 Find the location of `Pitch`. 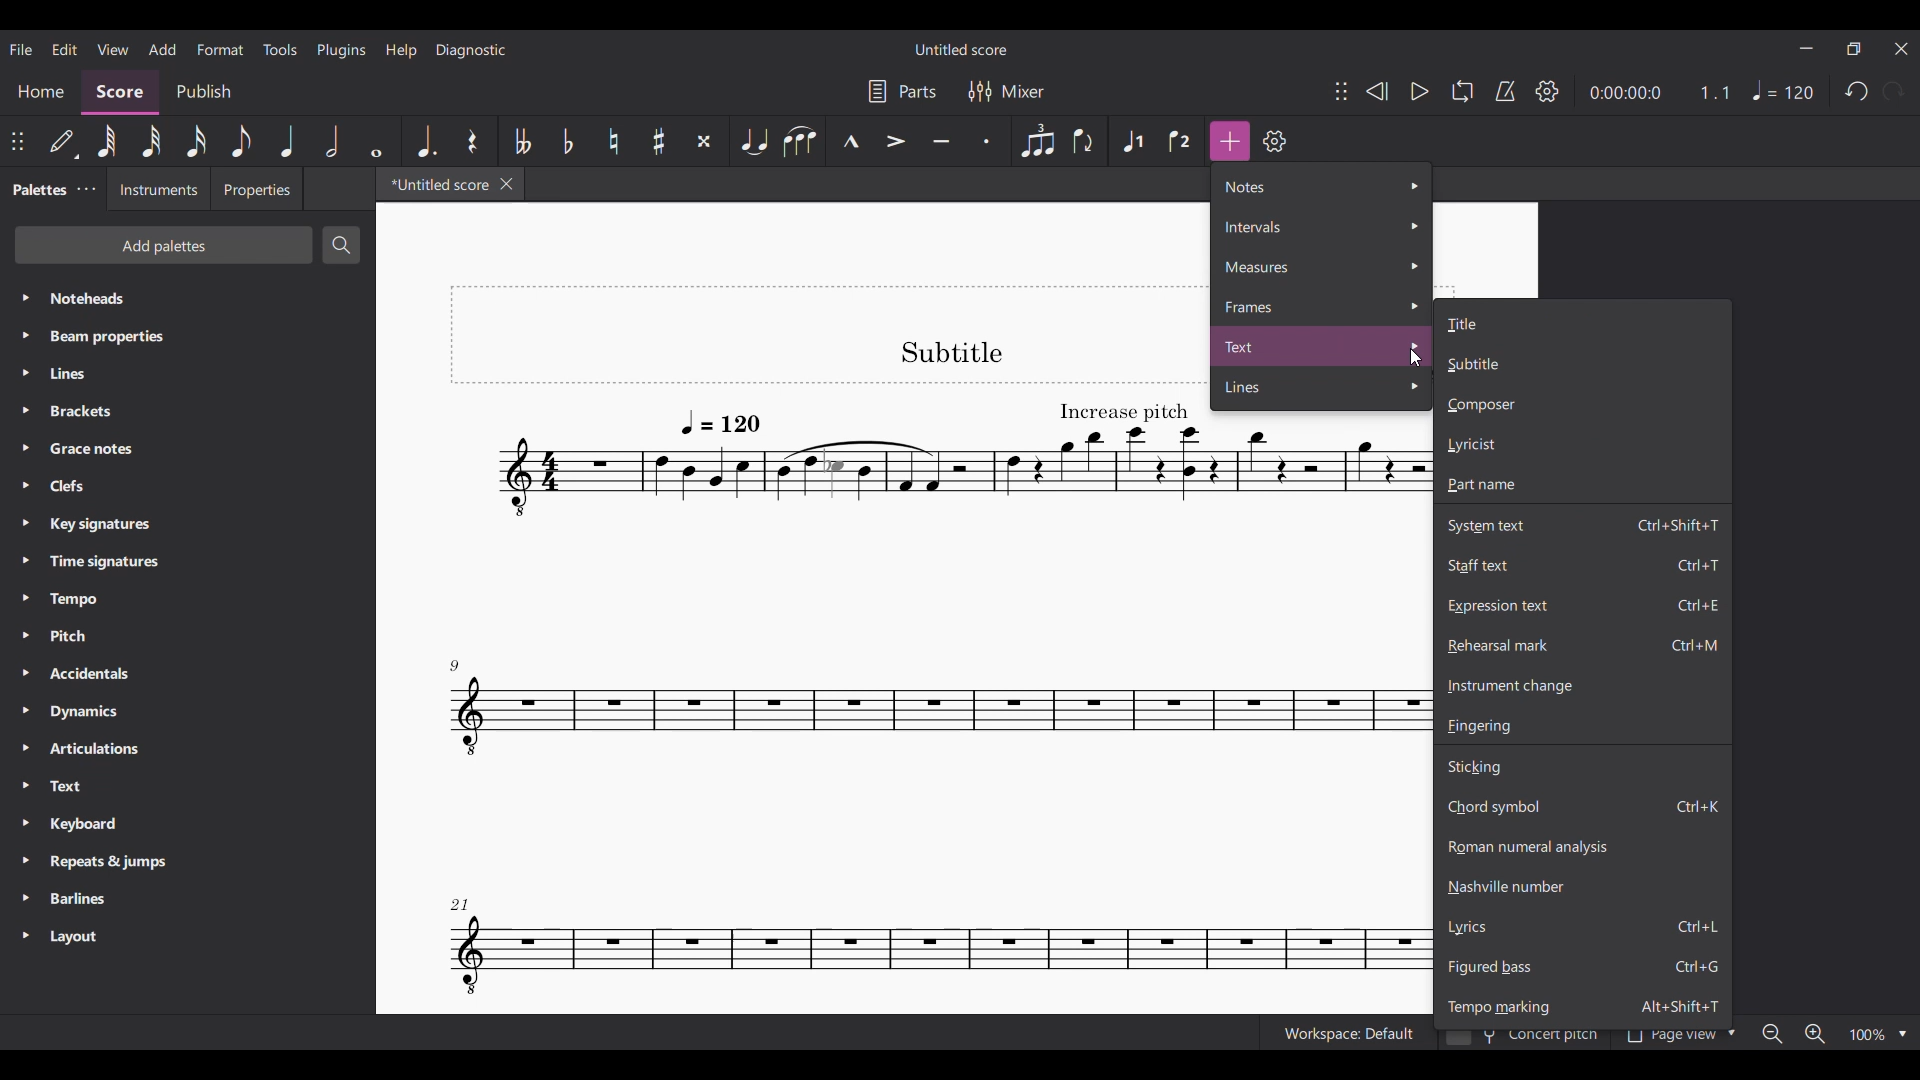

Pitch is located at coordinates (188, 635).